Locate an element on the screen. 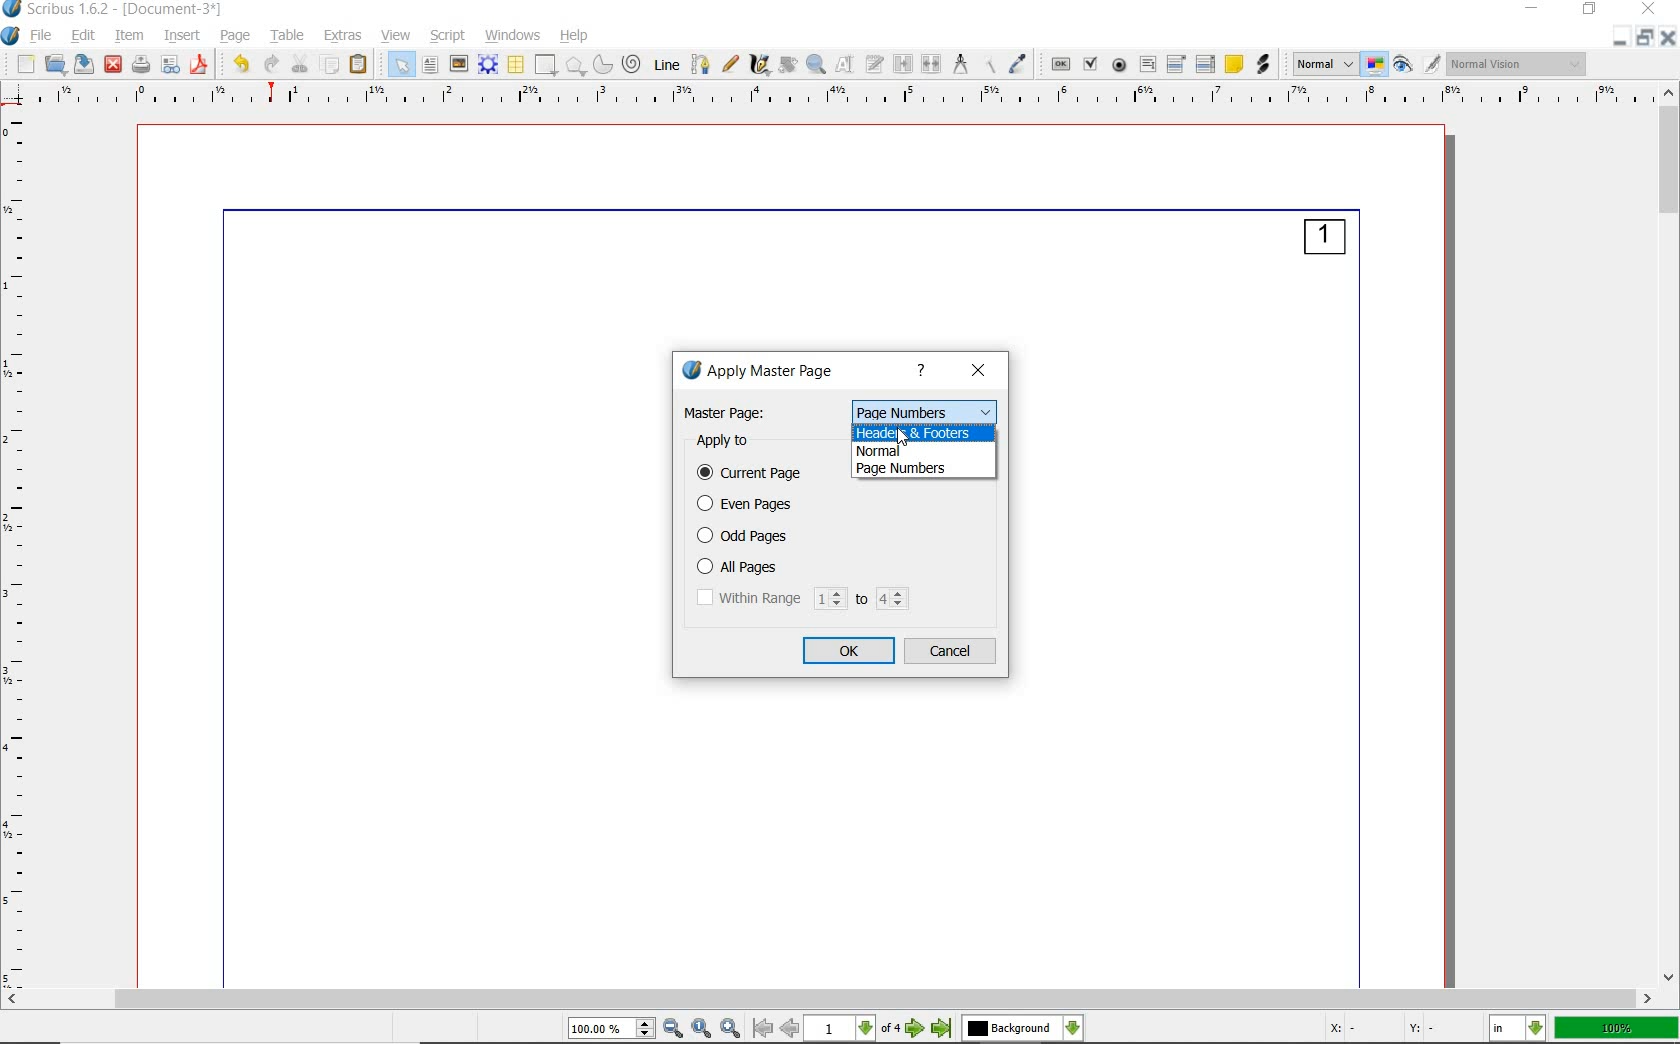 This screenshot has width=1680, height=1044. select the current layer is located at coordinates (1023, 1030).